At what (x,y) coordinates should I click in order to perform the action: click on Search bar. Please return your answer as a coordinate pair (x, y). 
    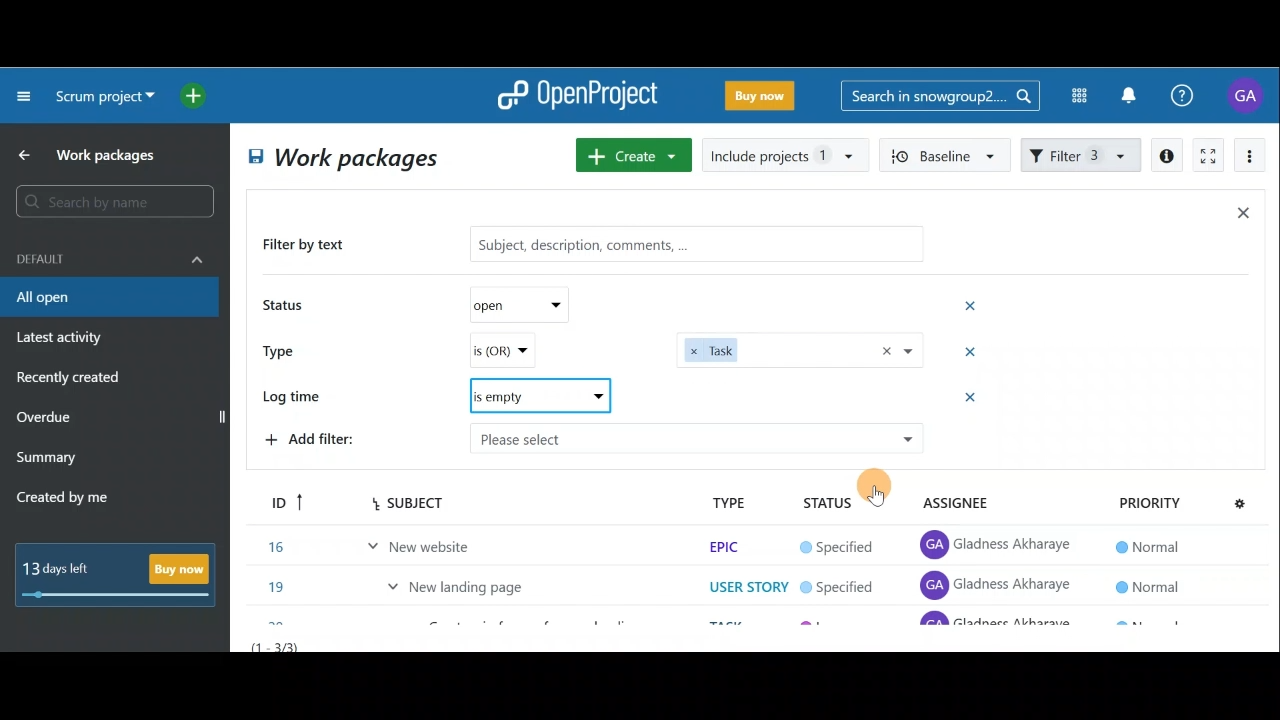
    Looking at the image, I should click on (940, 94).